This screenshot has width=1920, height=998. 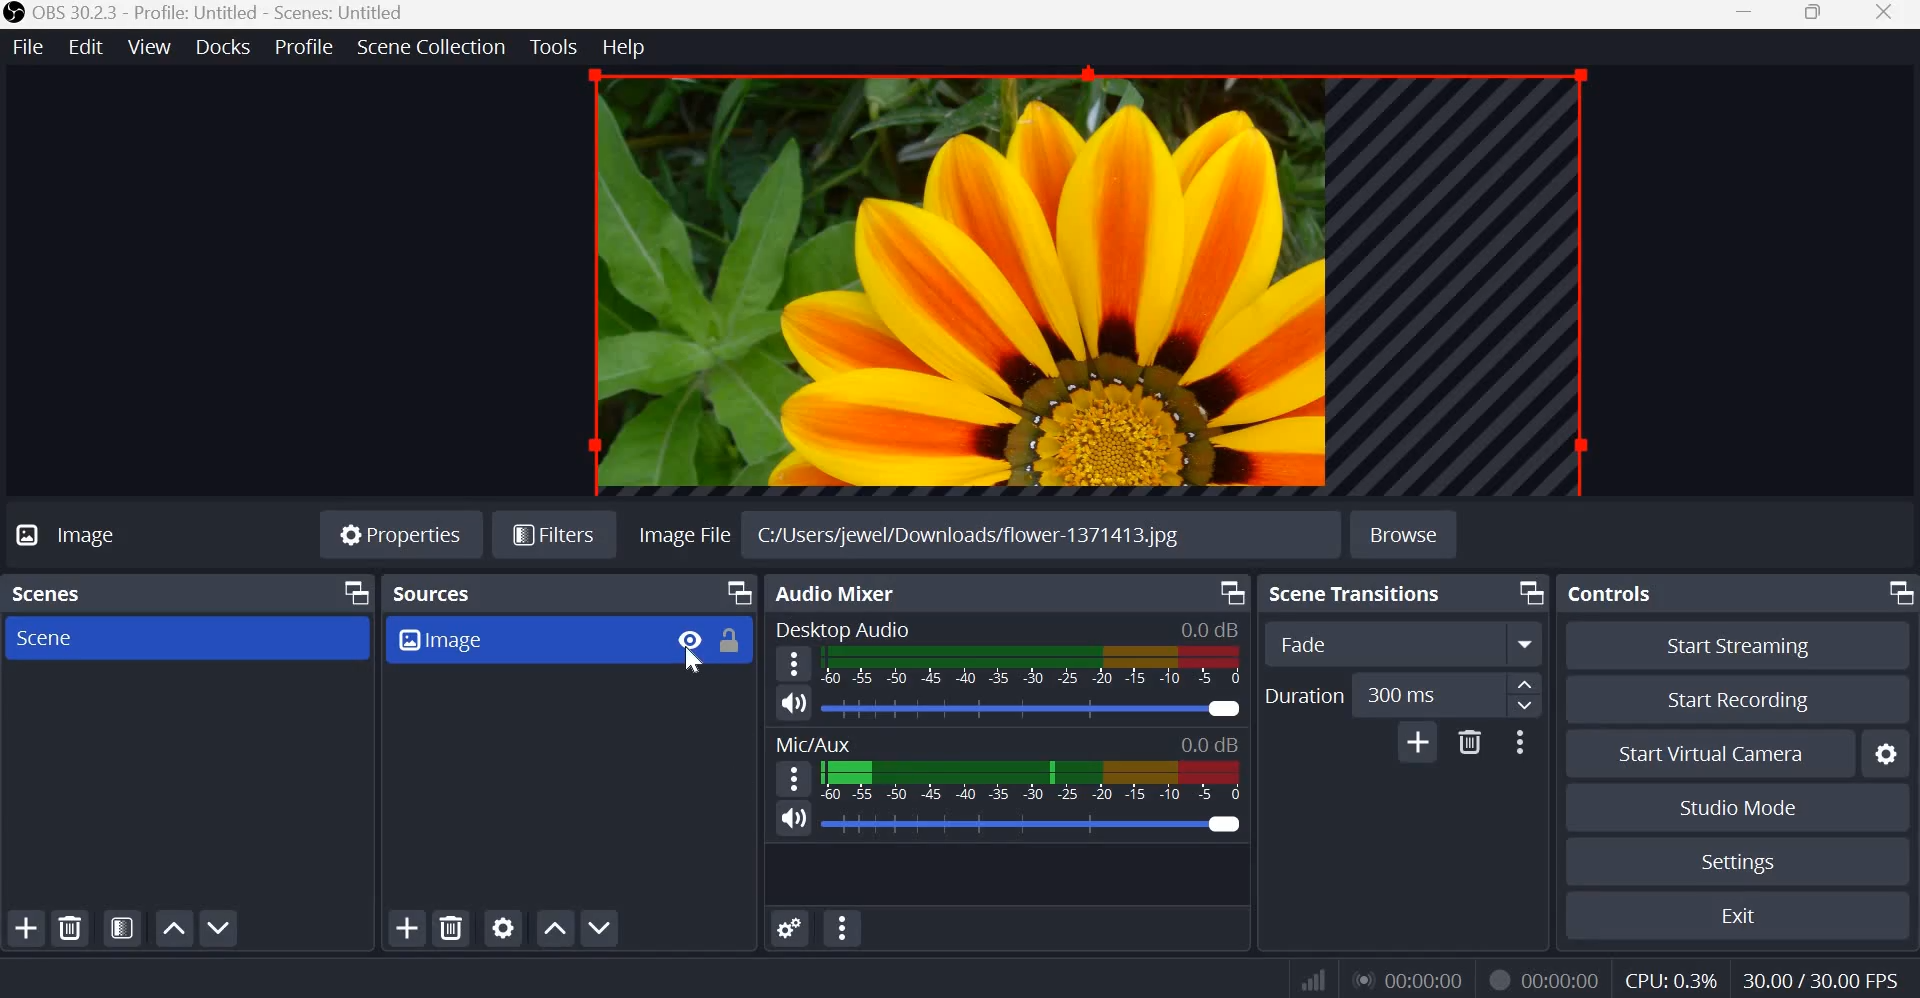 What do you see at coordinates (1408, 980) in the screenshot?
I see `Live Duration Timer` at bounding box center [1408, 980].